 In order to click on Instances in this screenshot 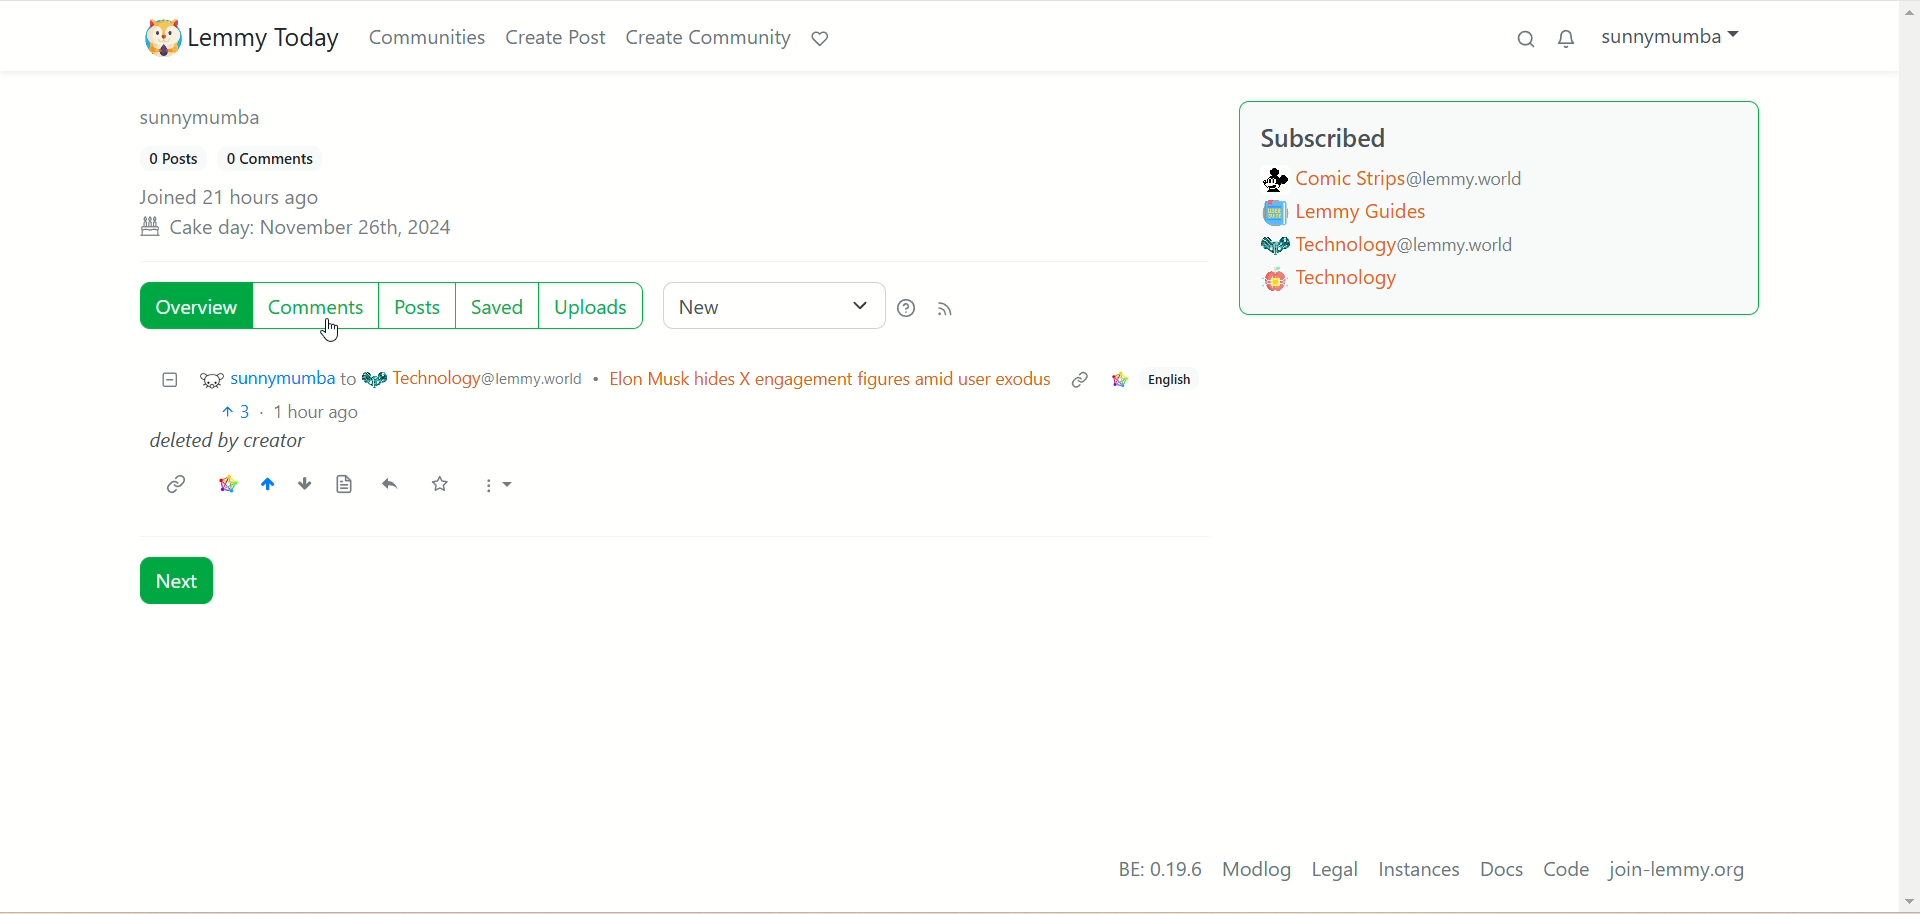, I will do `click(1422, 872)`.